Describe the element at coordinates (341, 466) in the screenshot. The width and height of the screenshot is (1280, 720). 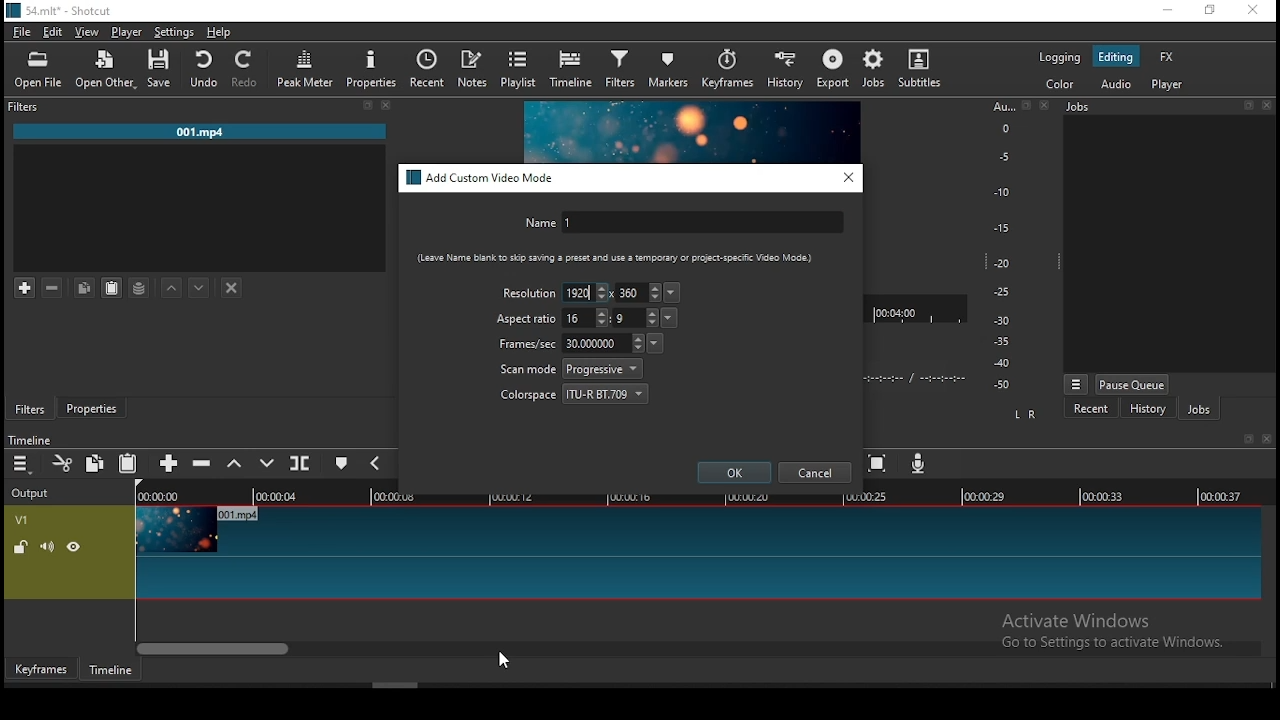
I see `create/edit marker` at that location.